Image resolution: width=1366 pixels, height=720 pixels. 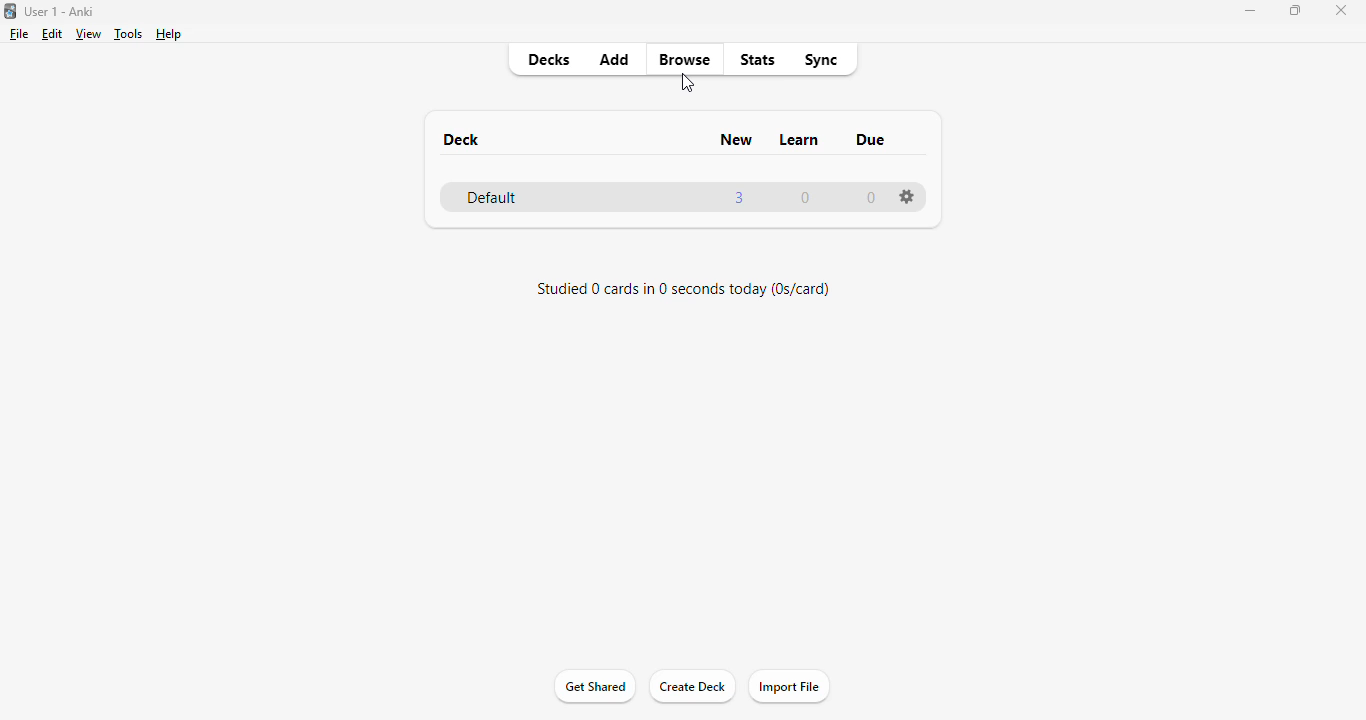 What do you see at coordinates (128, 35) in the screenshot?
I see `tools` at bounding box center [128, 35].